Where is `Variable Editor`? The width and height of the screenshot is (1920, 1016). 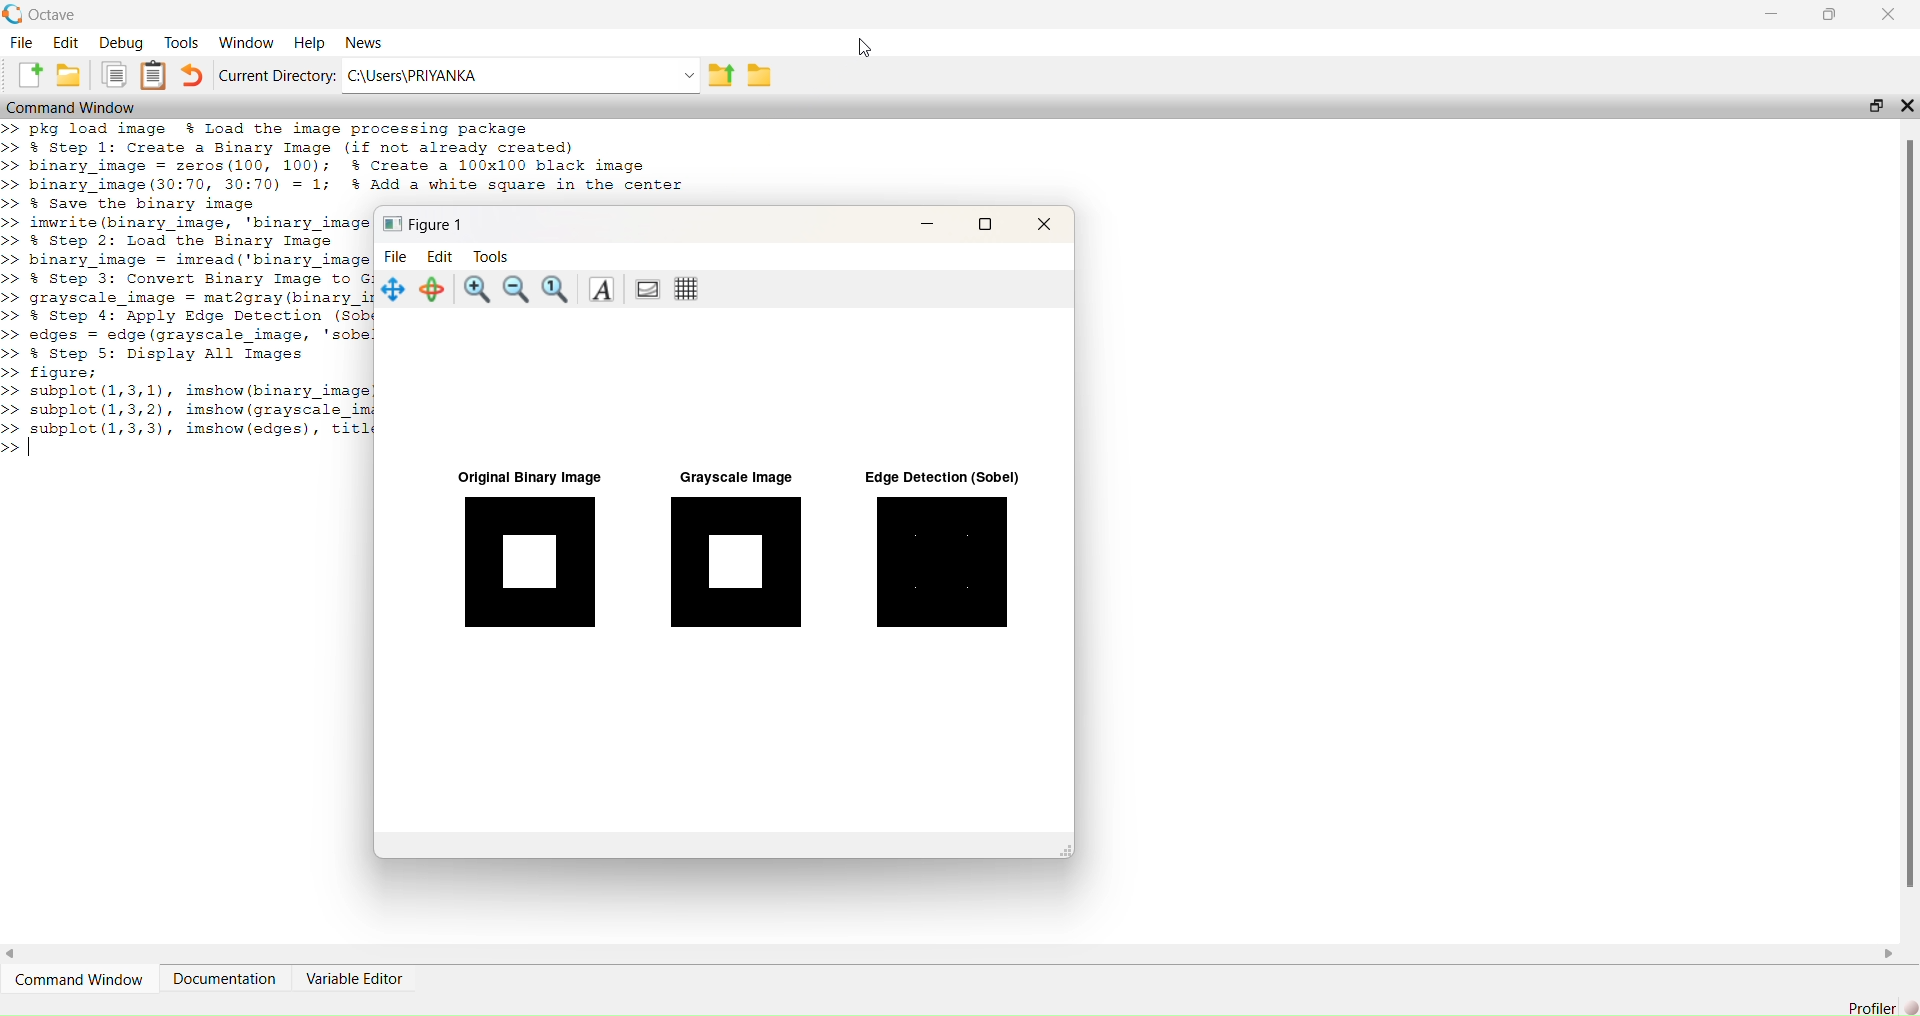 Variable Editor is located at coordinates (357, 978).